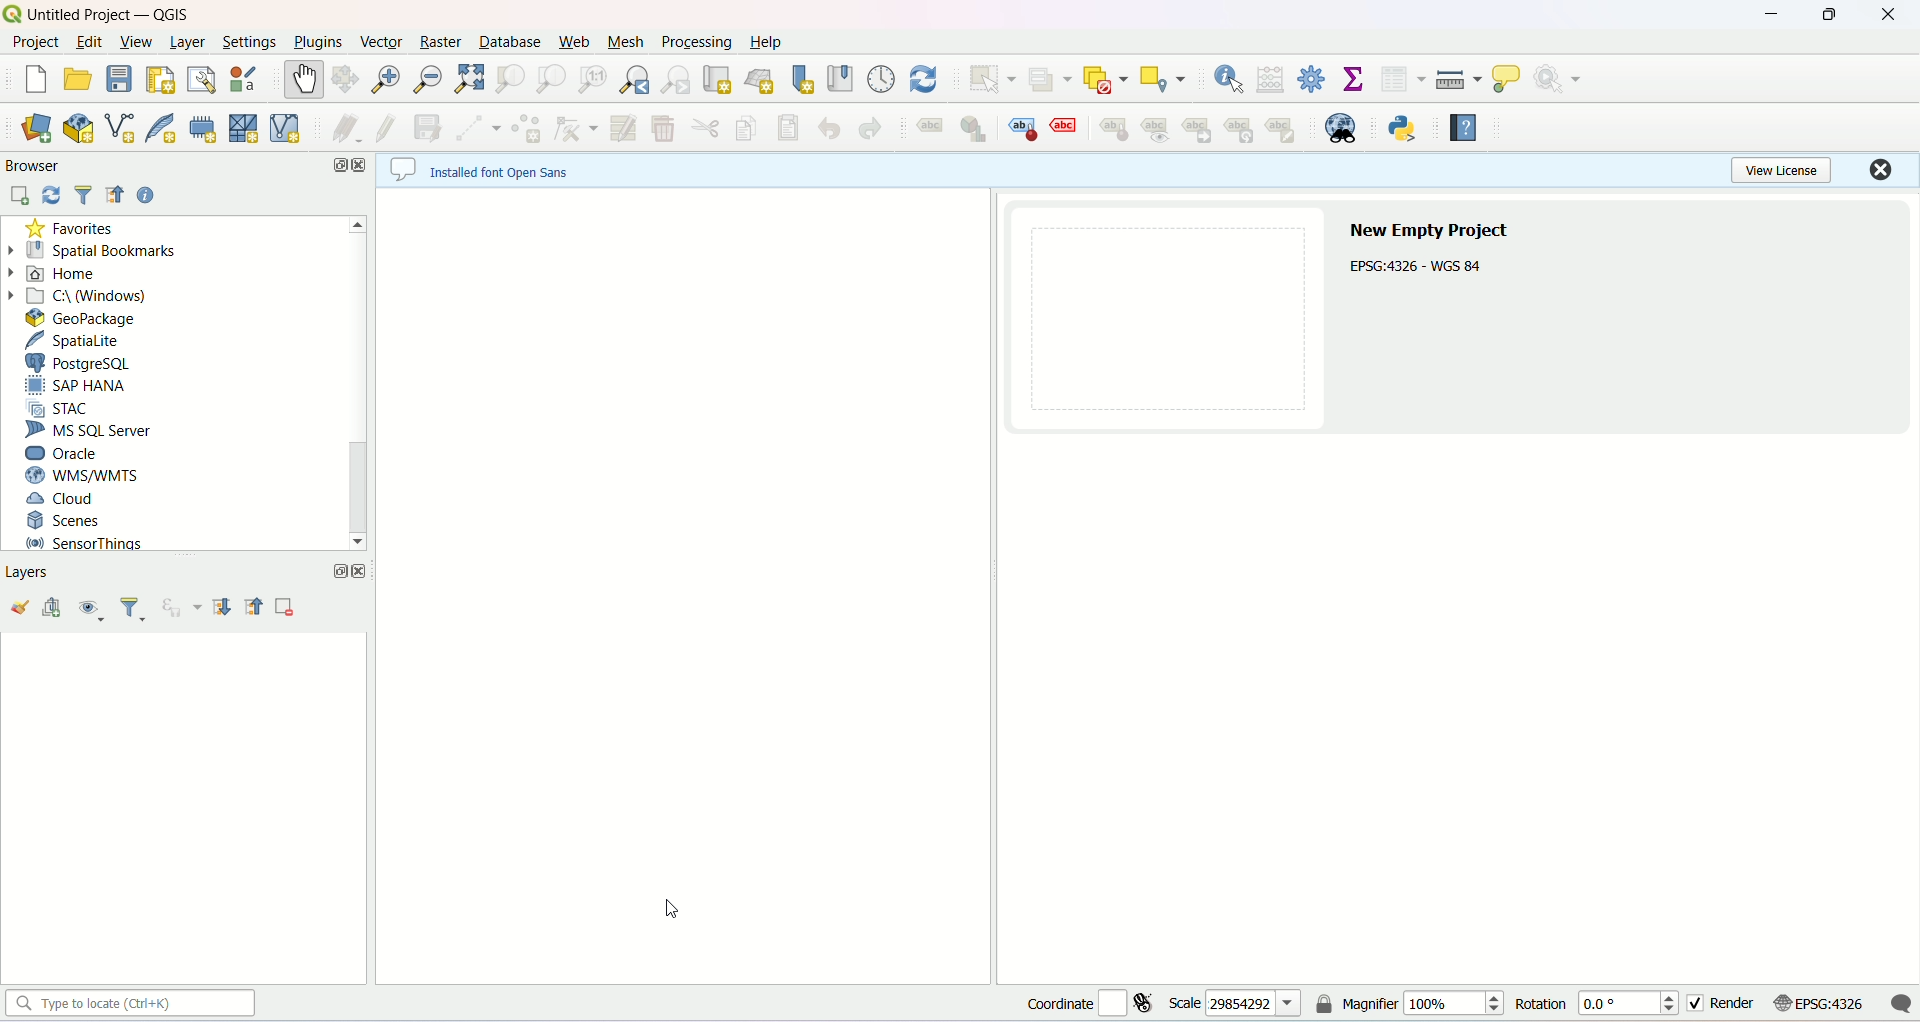  What do you see at coordinates (742, 126) in the screenshot?
I see `copy` at bounding box center [742, 126].